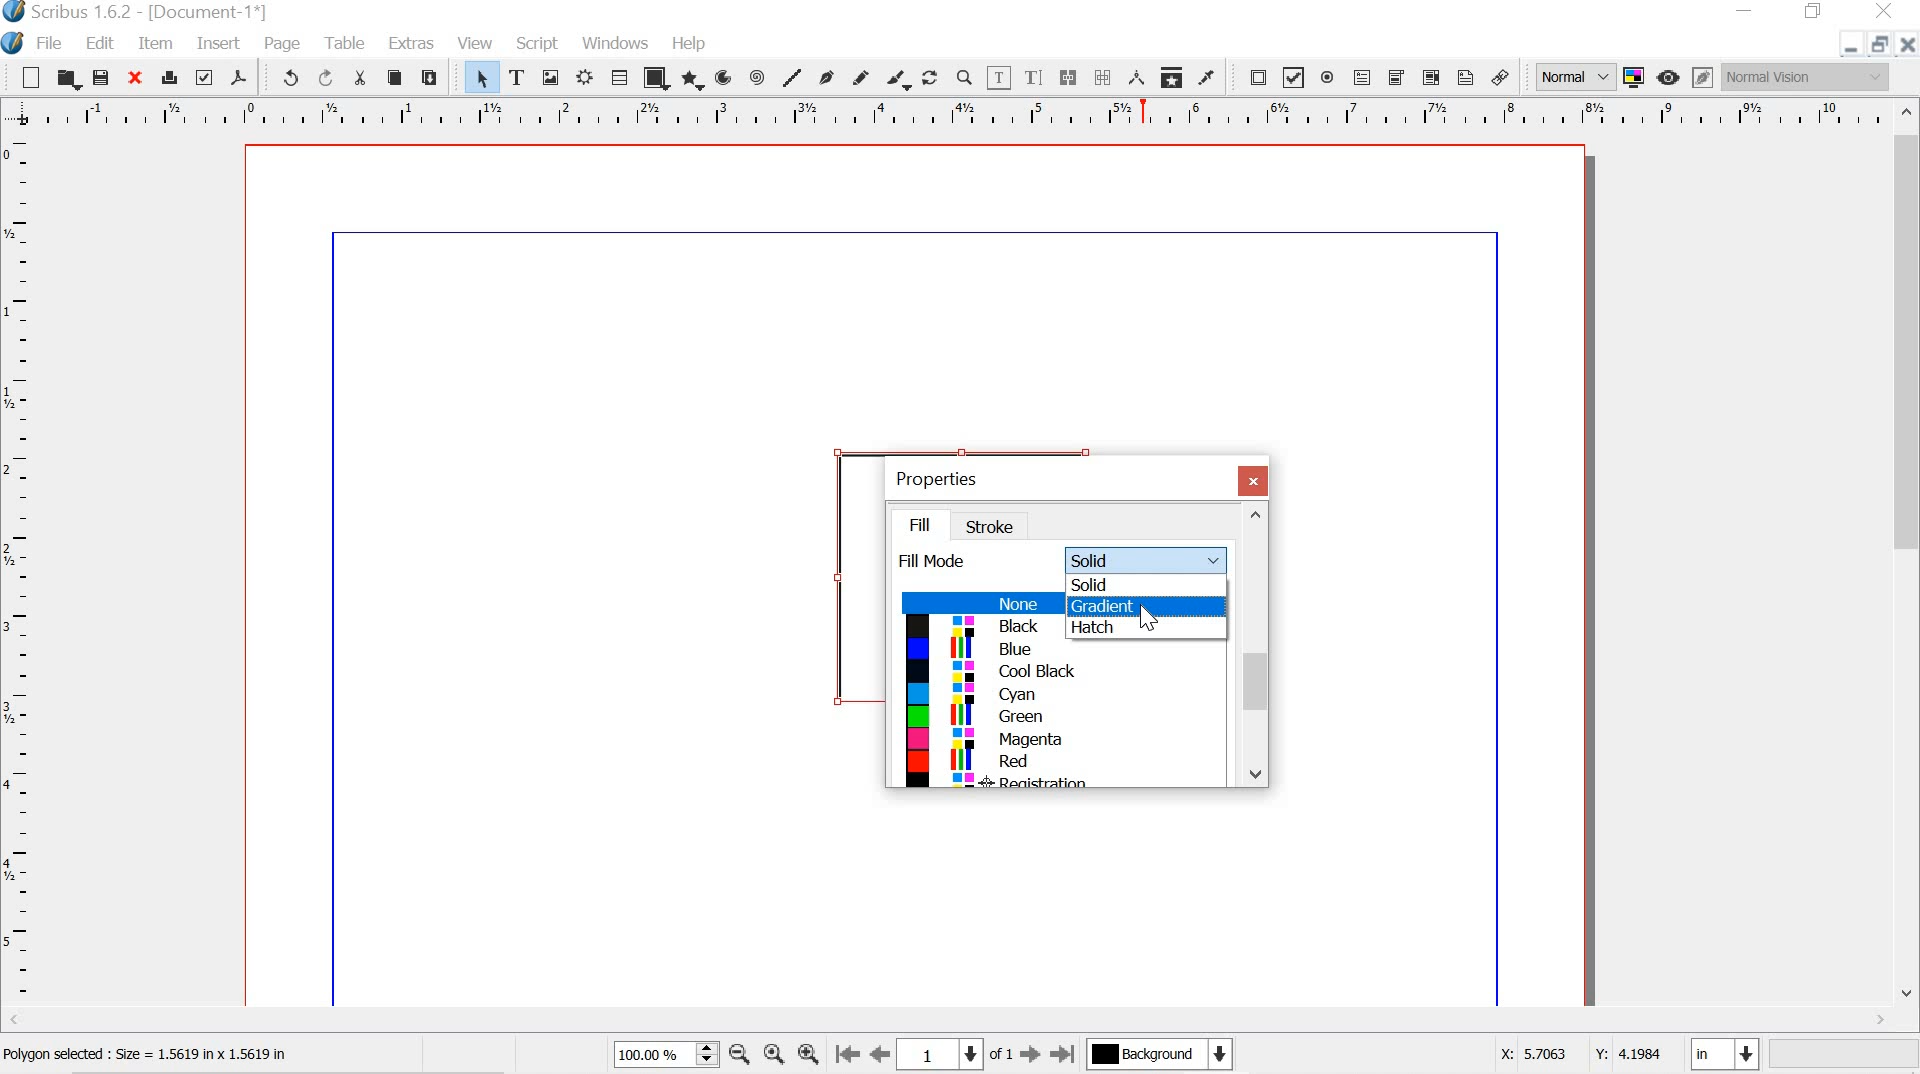 This screenshot has width=1920, height=1074. Describe the element at coordinates (1001, 77) in the screenshot. I see `edit content of frames` at that location.